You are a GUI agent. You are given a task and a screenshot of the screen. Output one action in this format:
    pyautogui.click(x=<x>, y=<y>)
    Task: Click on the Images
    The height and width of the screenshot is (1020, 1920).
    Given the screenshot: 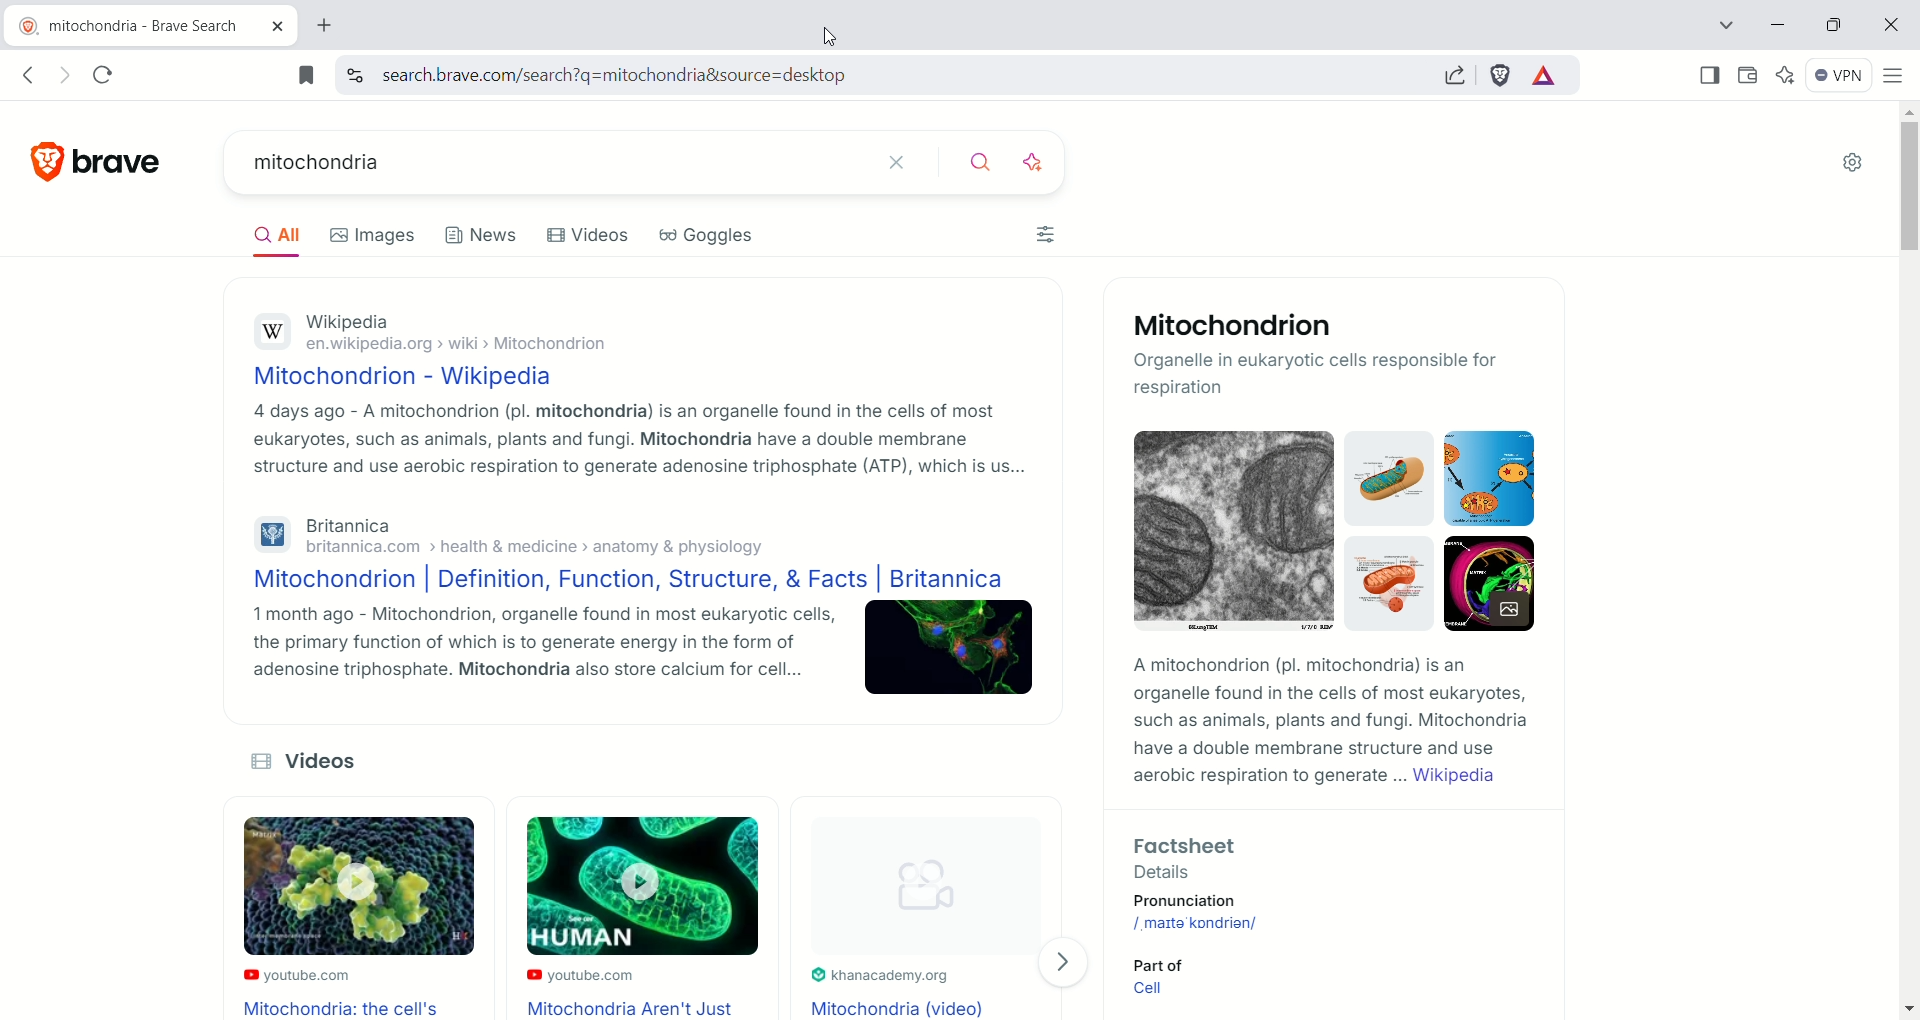 What is the action you would take?
    pyautogui.click(x=371, y=237)
    